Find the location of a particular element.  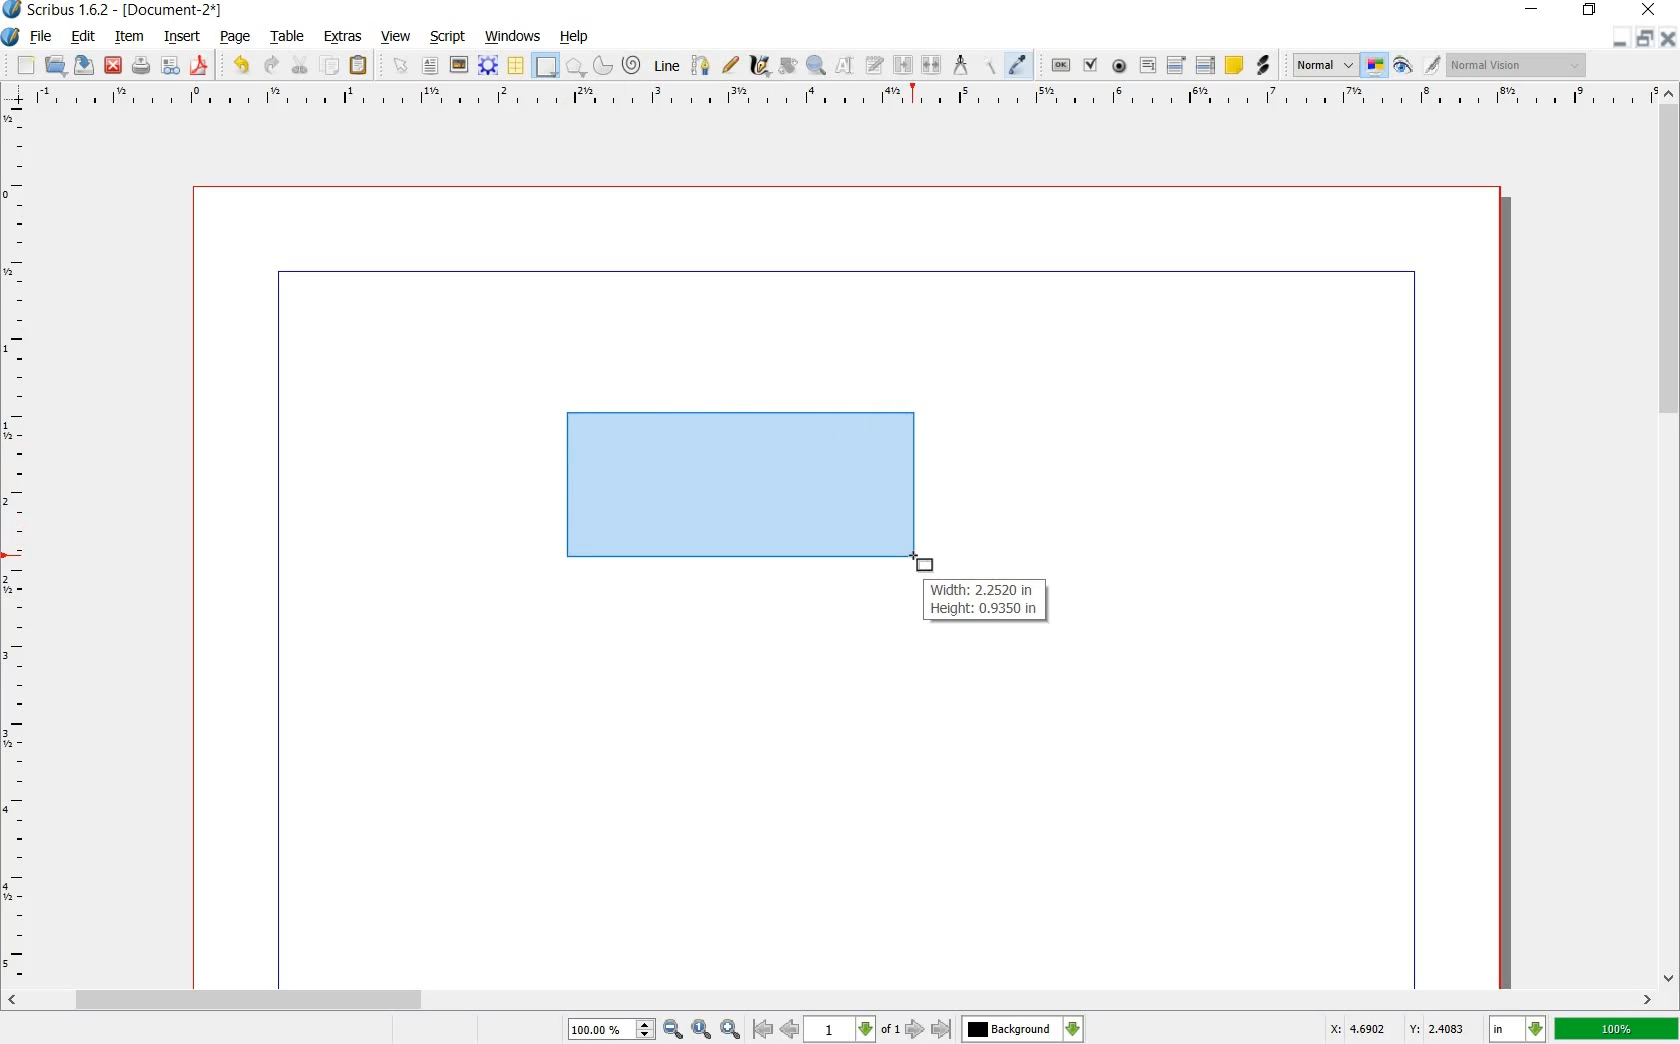

PDF PUSH BUTTON is located at coordinates (1057, 65).